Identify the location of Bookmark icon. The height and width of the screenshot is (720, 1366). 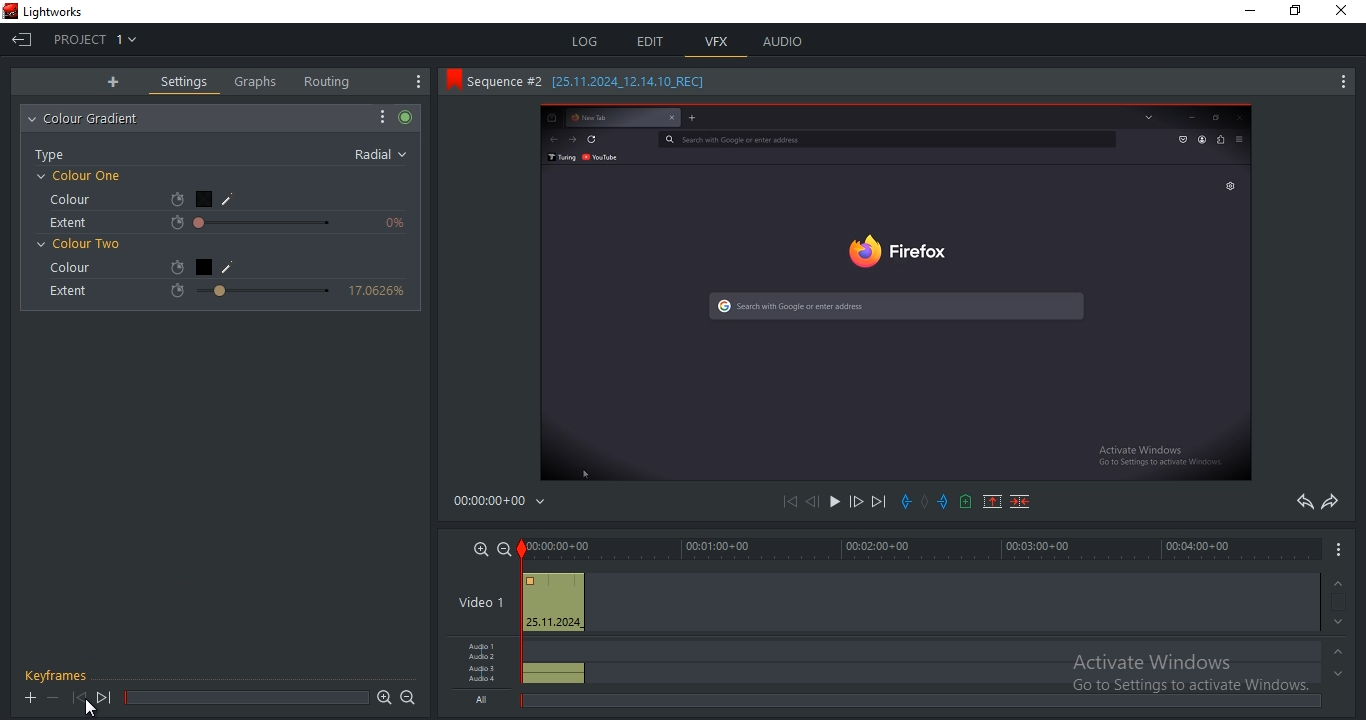
(449, 83).